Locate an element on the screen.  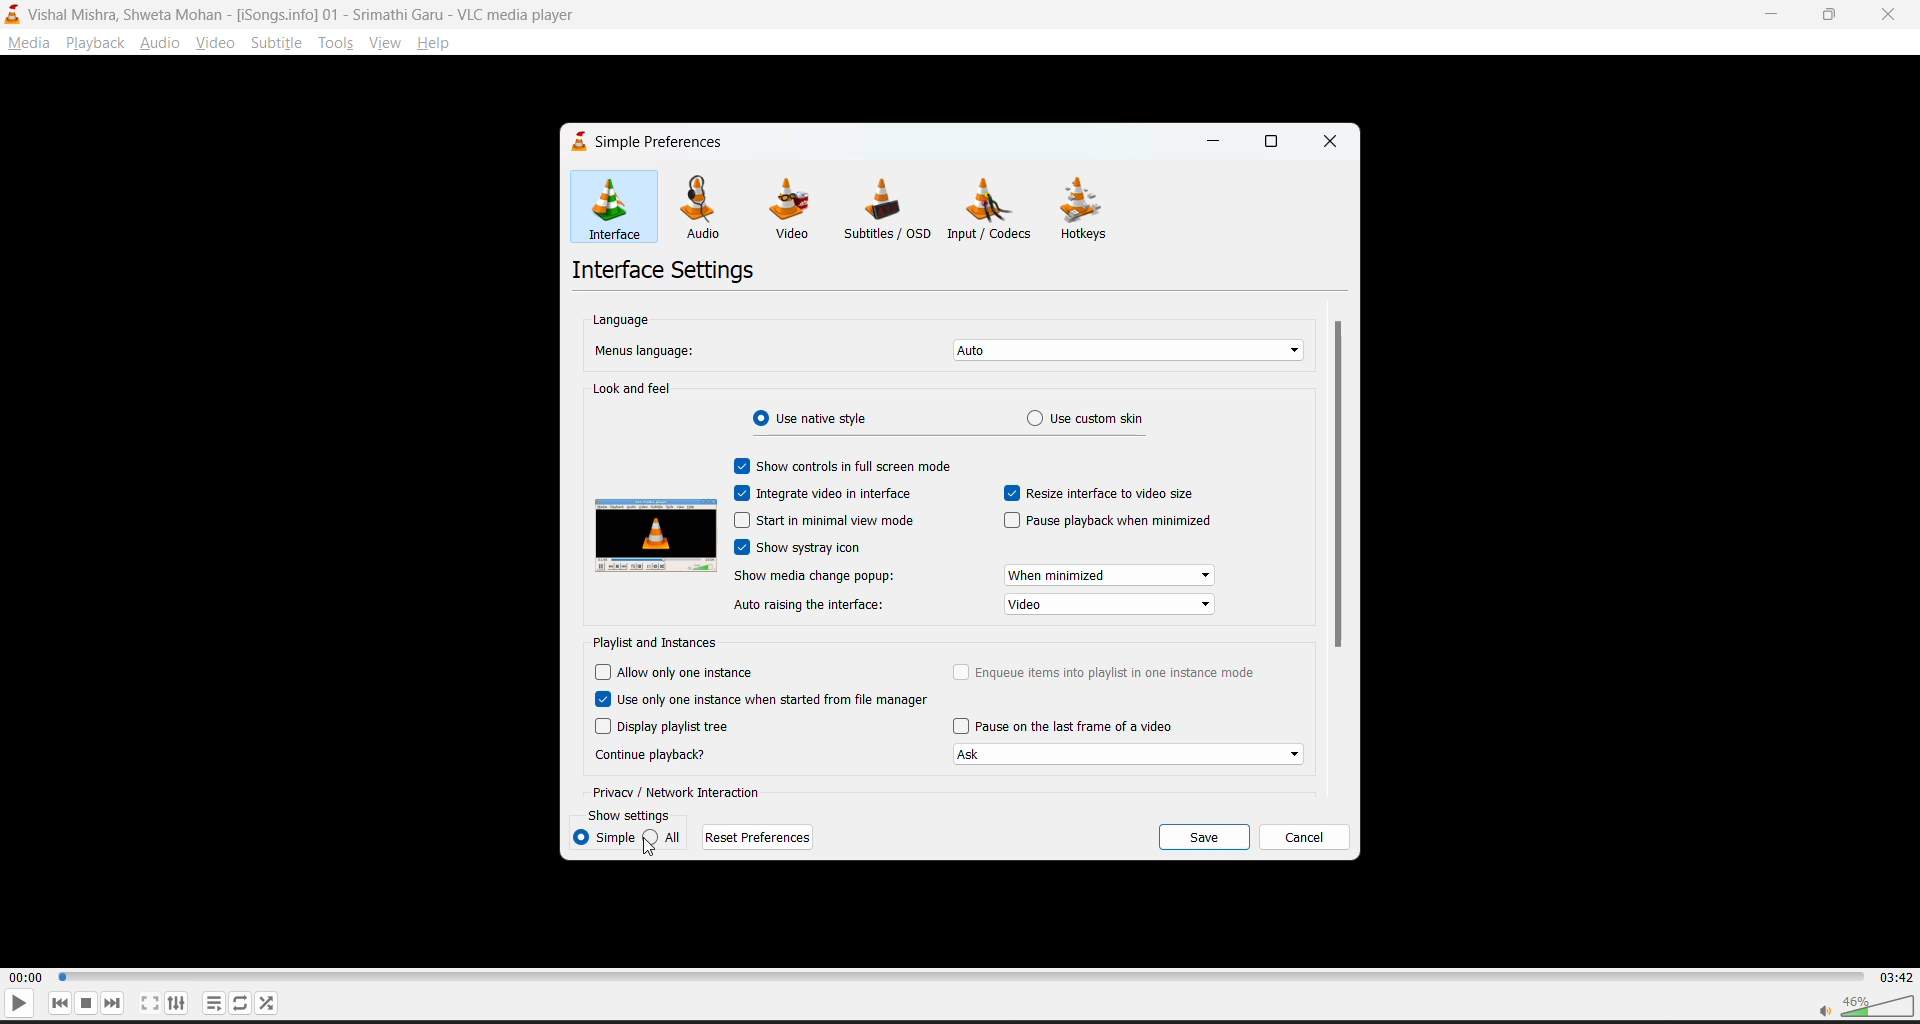
video is located at coordinates (1110, 606).